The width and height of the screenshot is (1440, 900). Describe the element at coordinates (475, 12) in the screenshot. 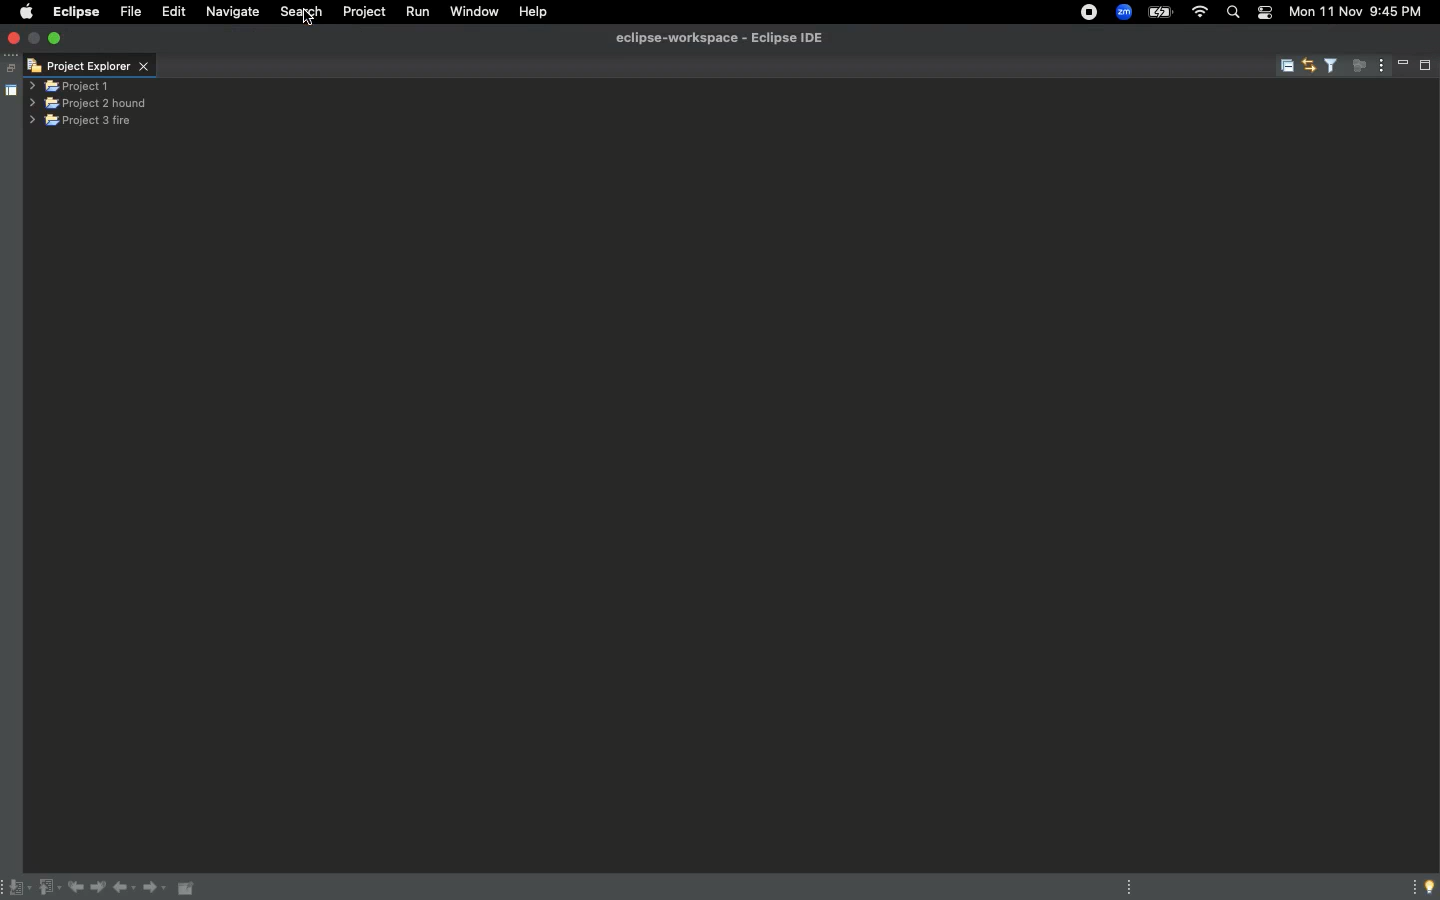

I see `Window` at that location.